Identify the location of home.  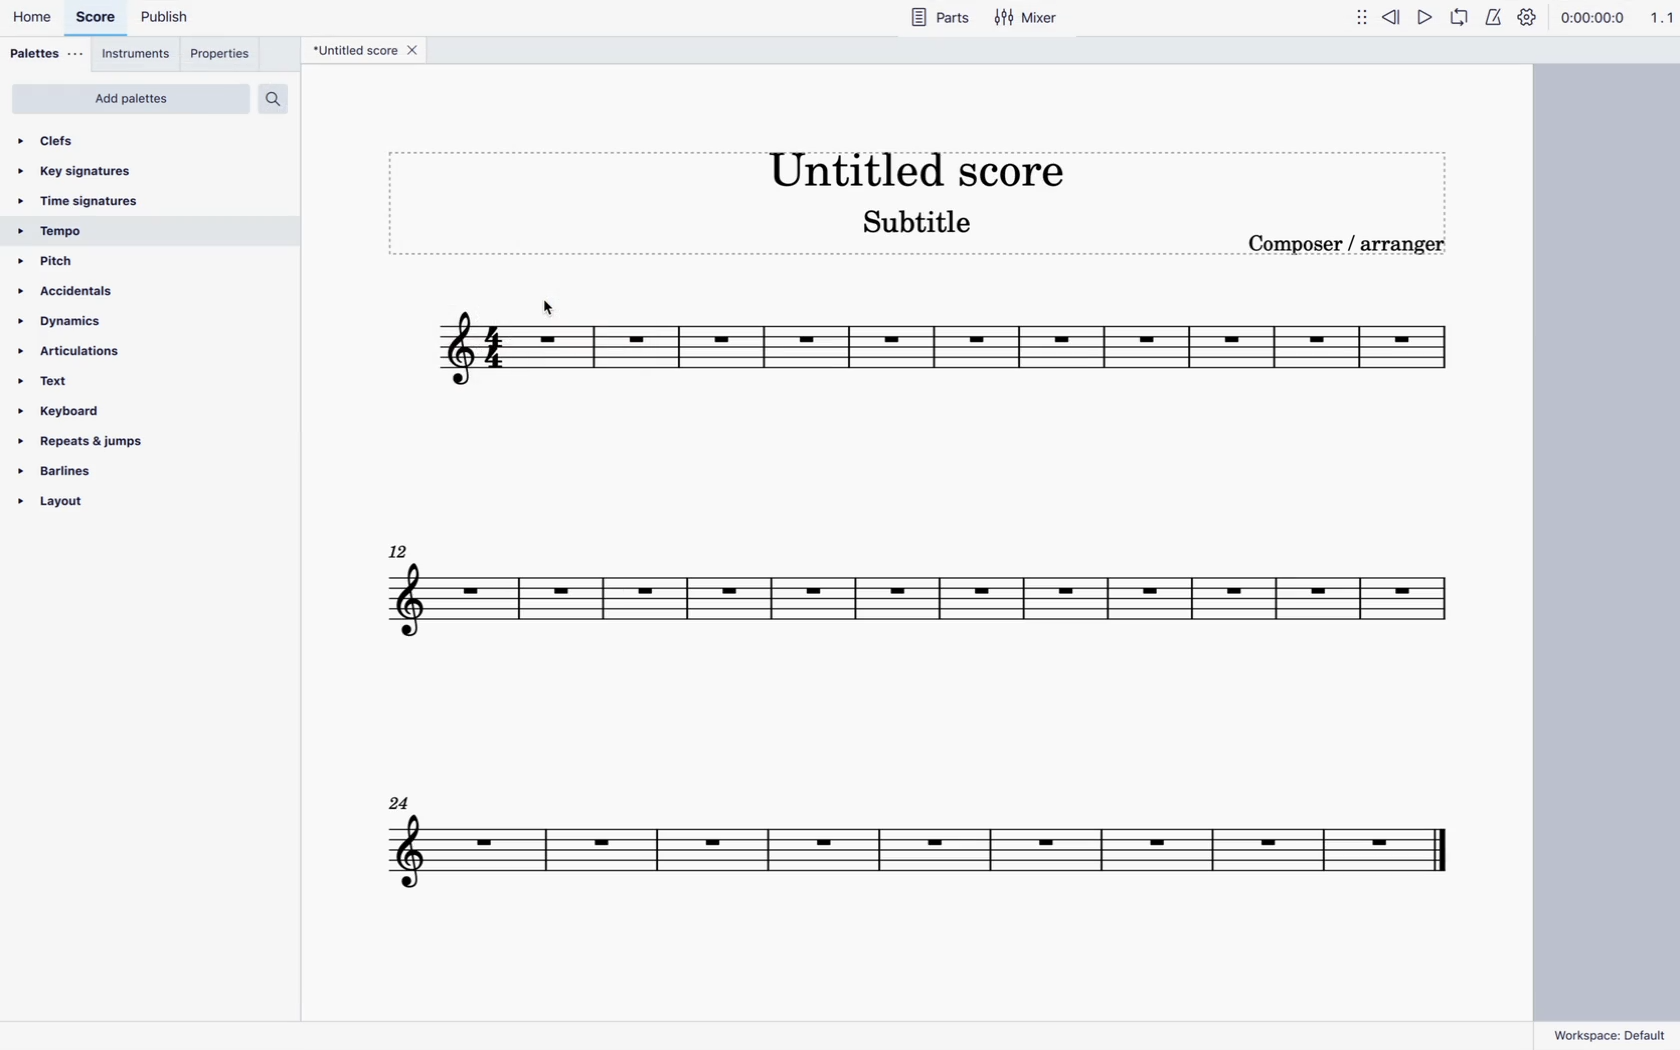
(36, 19).